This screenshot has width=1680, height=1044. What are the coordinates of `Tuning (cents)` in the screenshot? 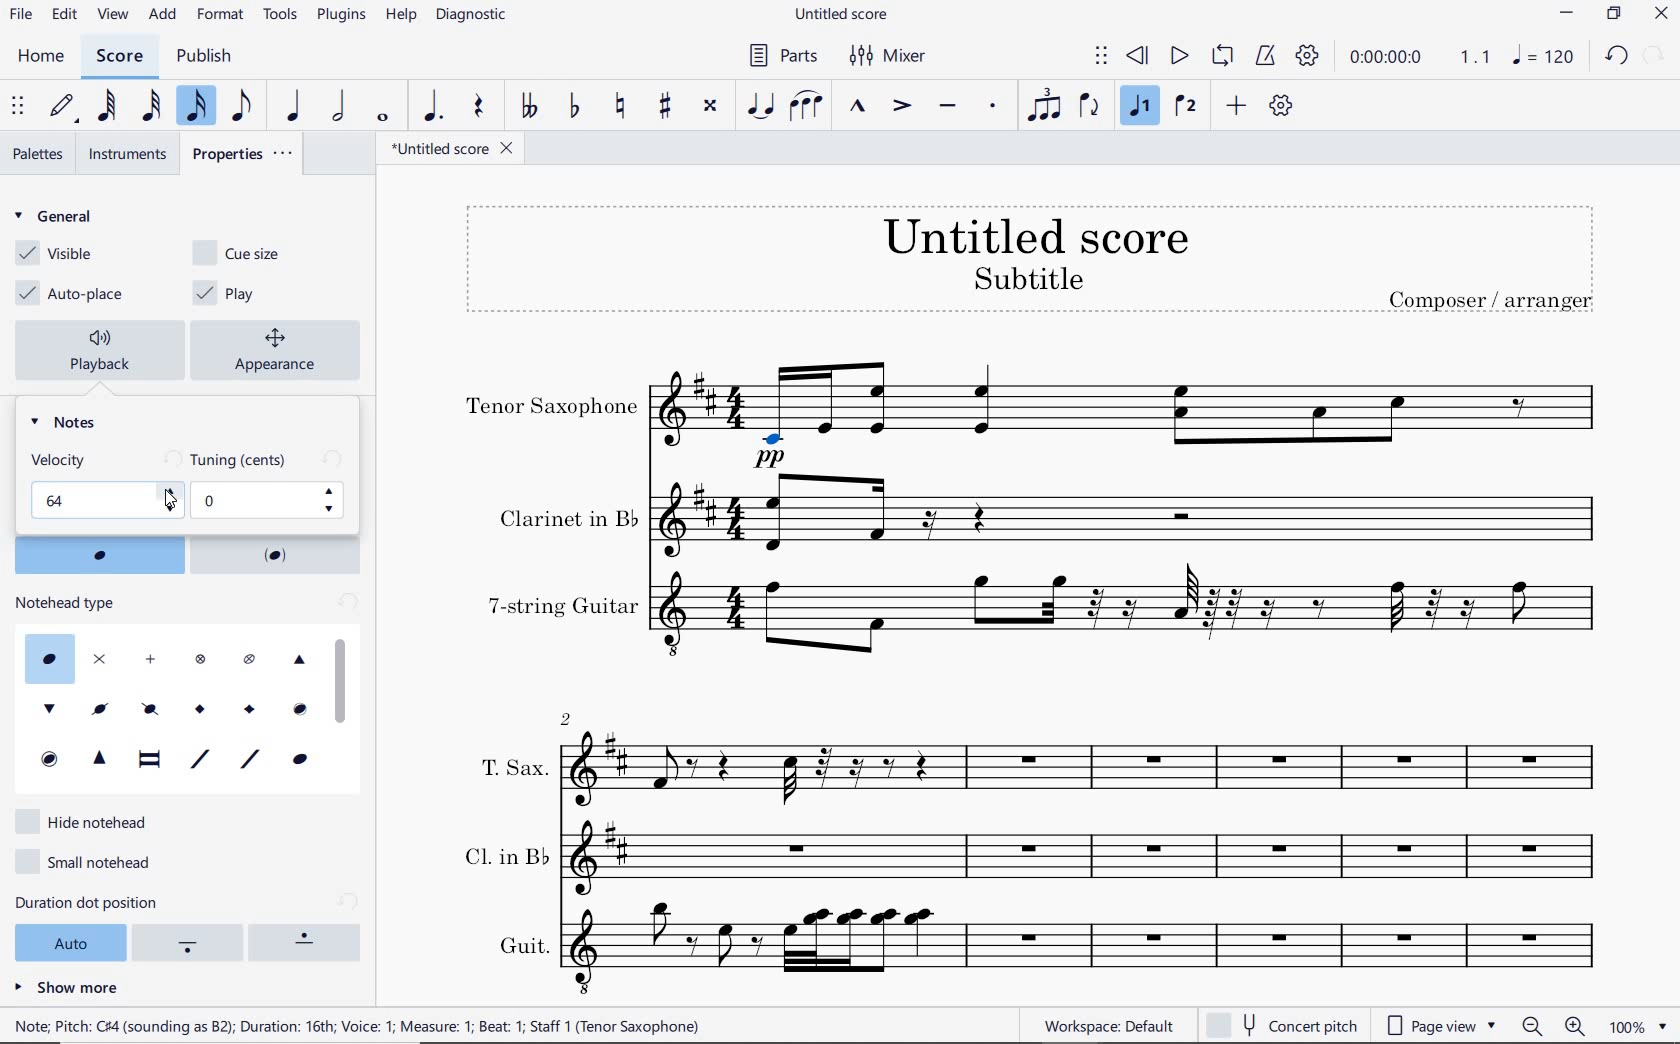 It's located at (255, 501).